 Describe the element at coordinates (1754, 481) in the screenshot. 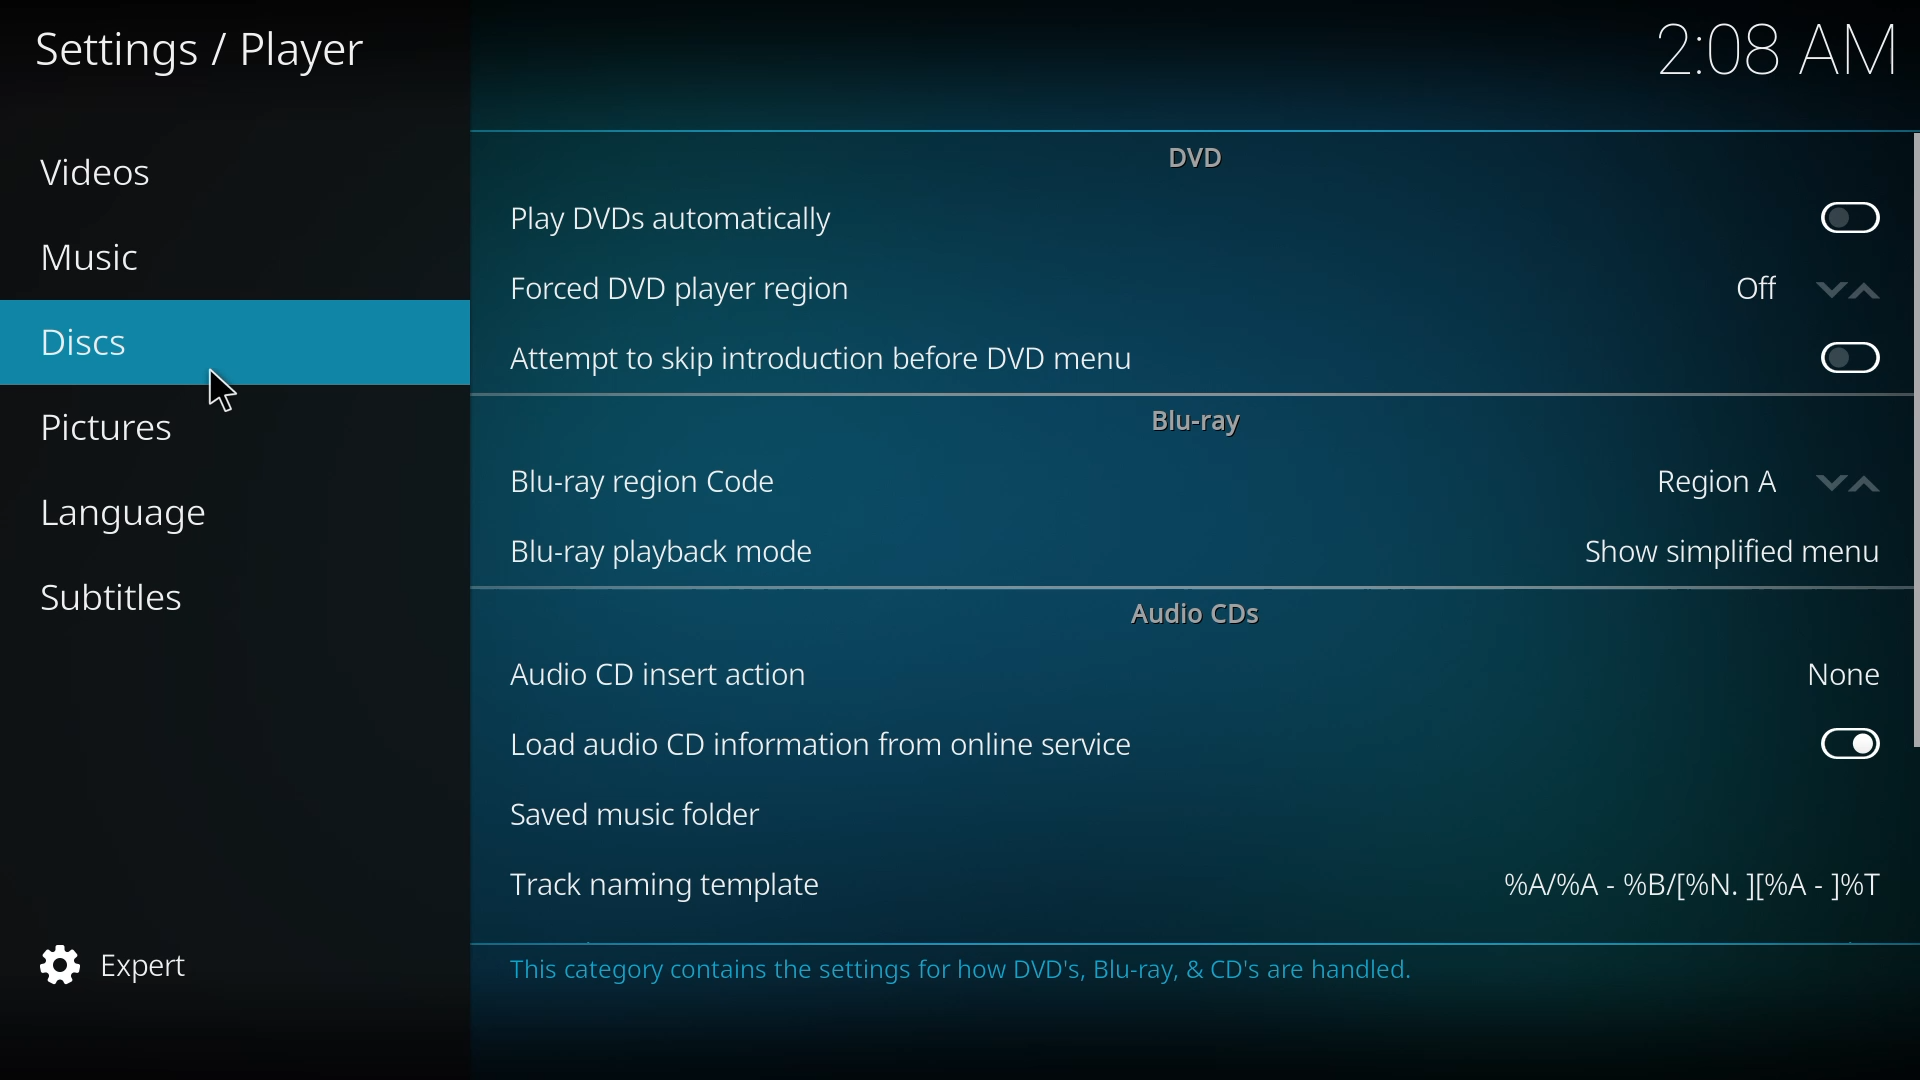

I see `region A` at that location.